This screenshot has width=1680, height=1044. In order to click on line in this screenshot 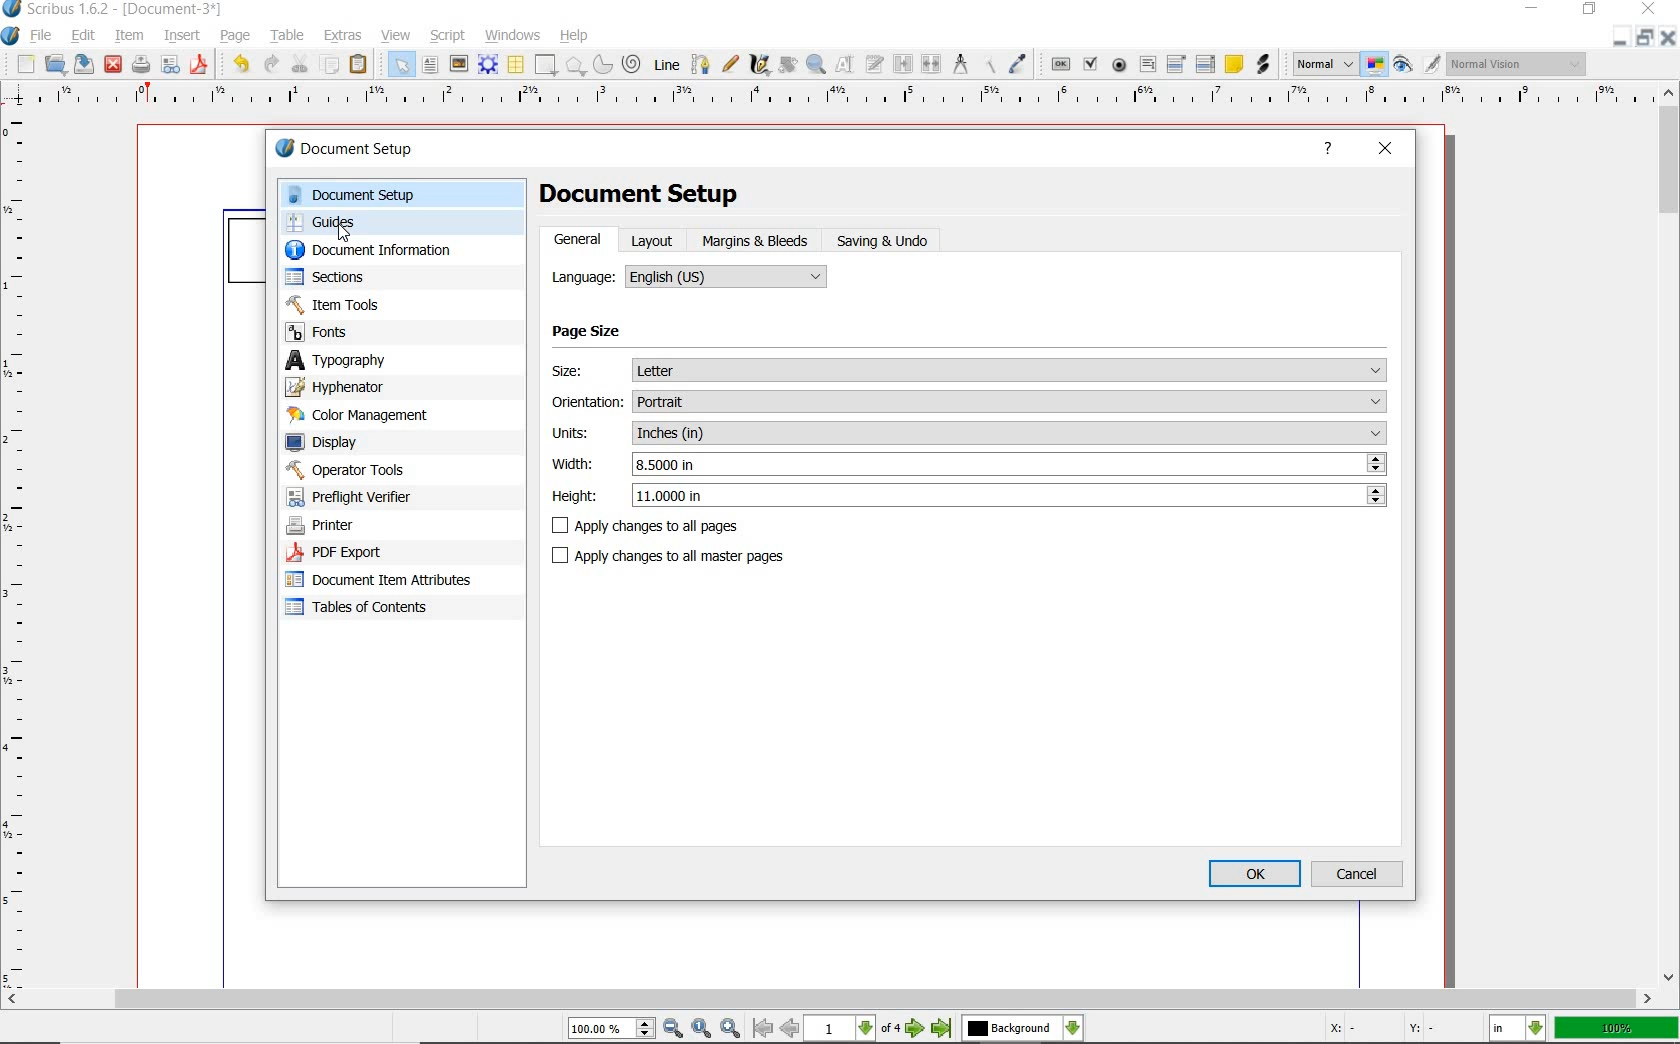, I will do `click(666, 63)`.